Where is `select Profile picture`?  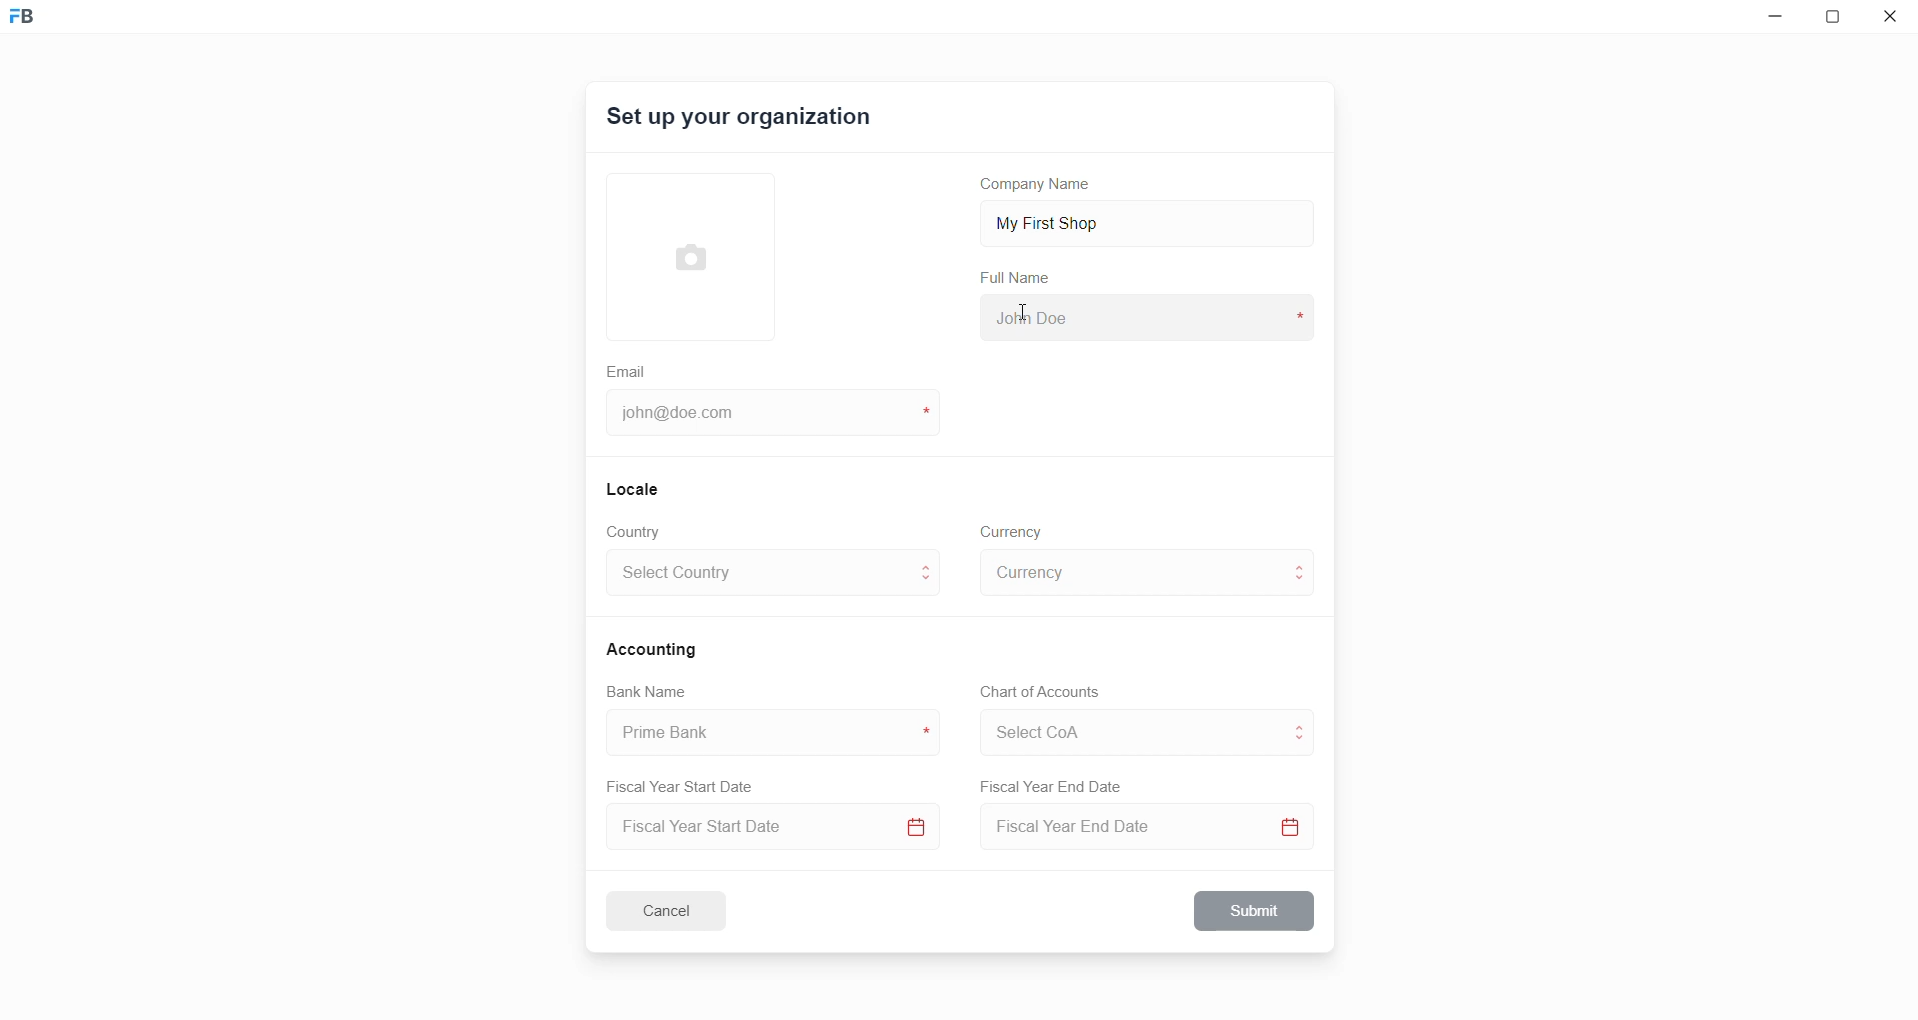 select Profile picture is located at coordinates (681, 254).